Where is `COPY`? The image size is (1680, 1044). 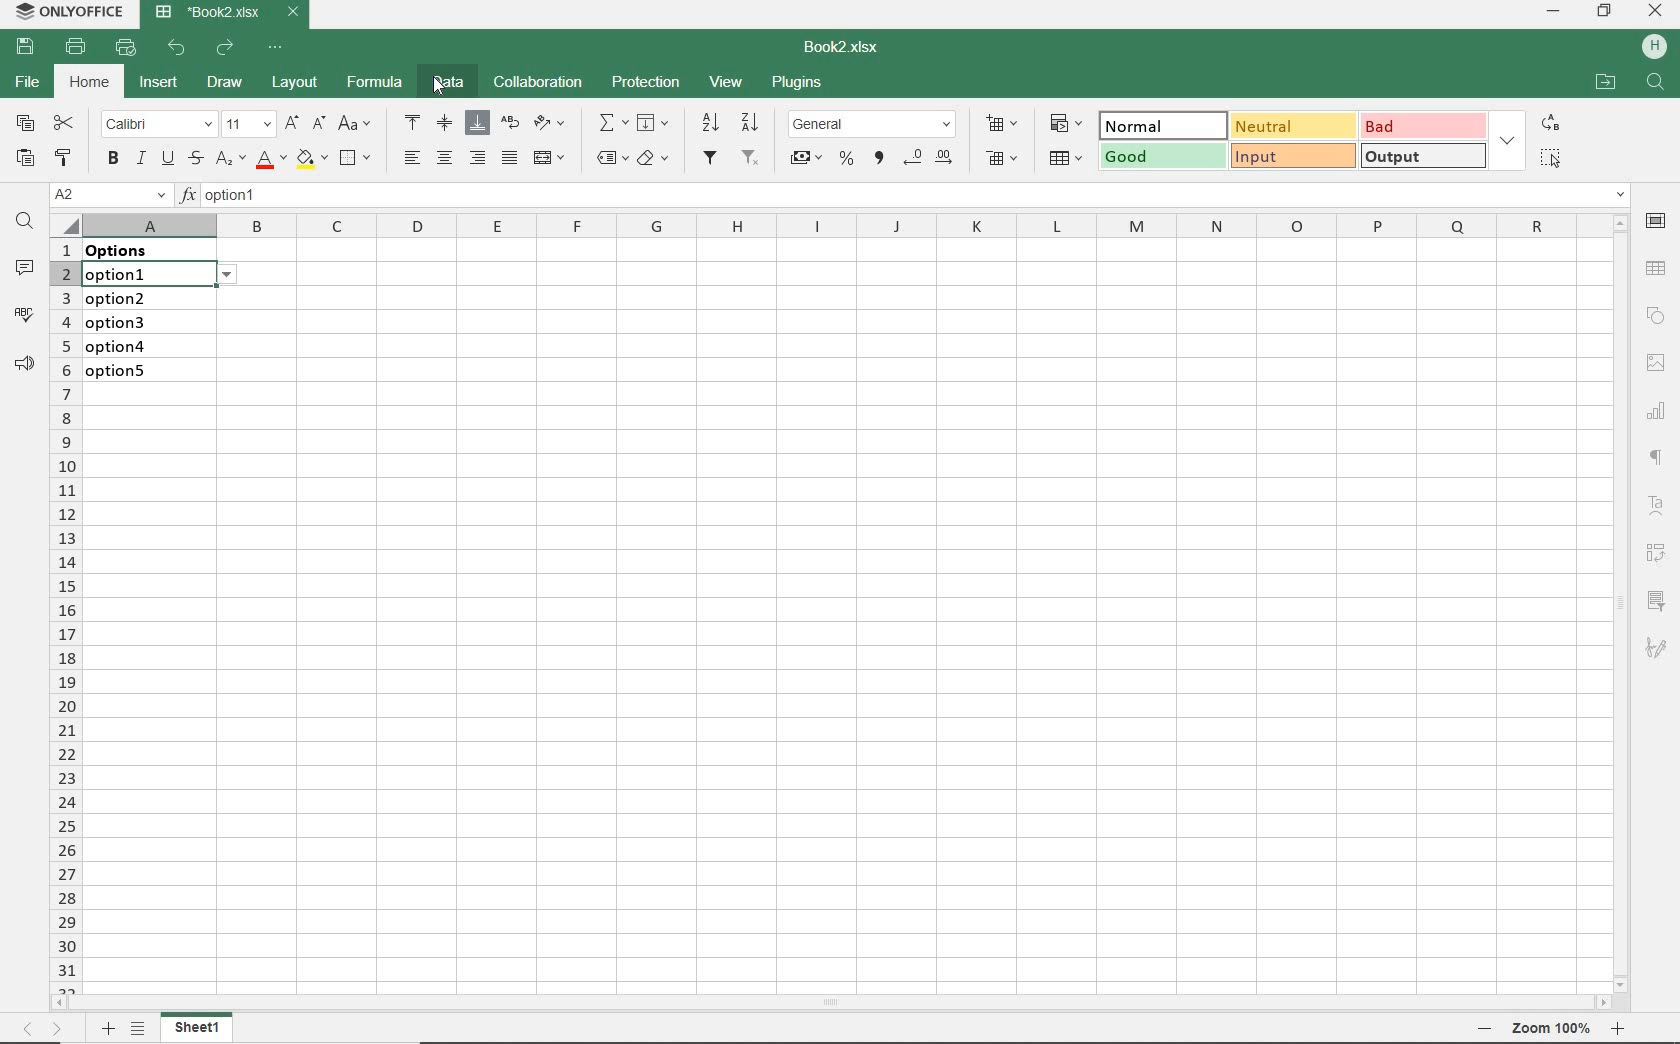
COPY is located at coordinates (23, 122).